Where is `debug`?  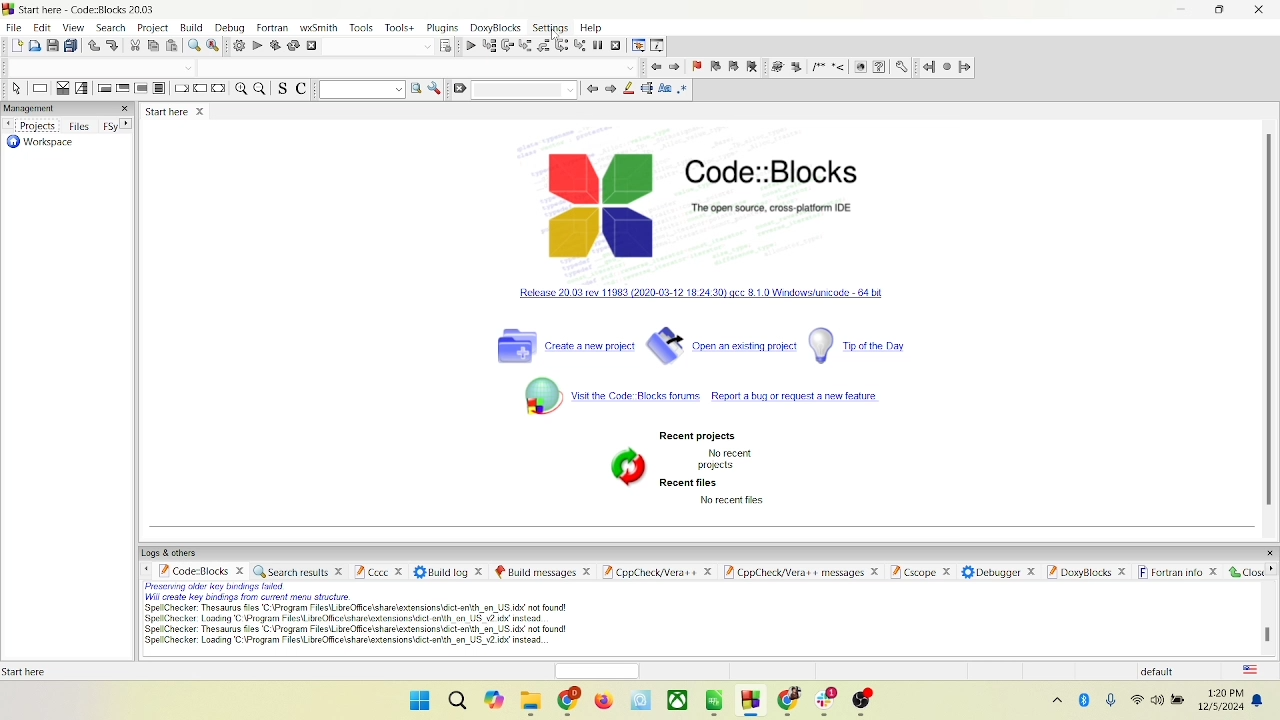 debug is located at coordinates (472, 46).